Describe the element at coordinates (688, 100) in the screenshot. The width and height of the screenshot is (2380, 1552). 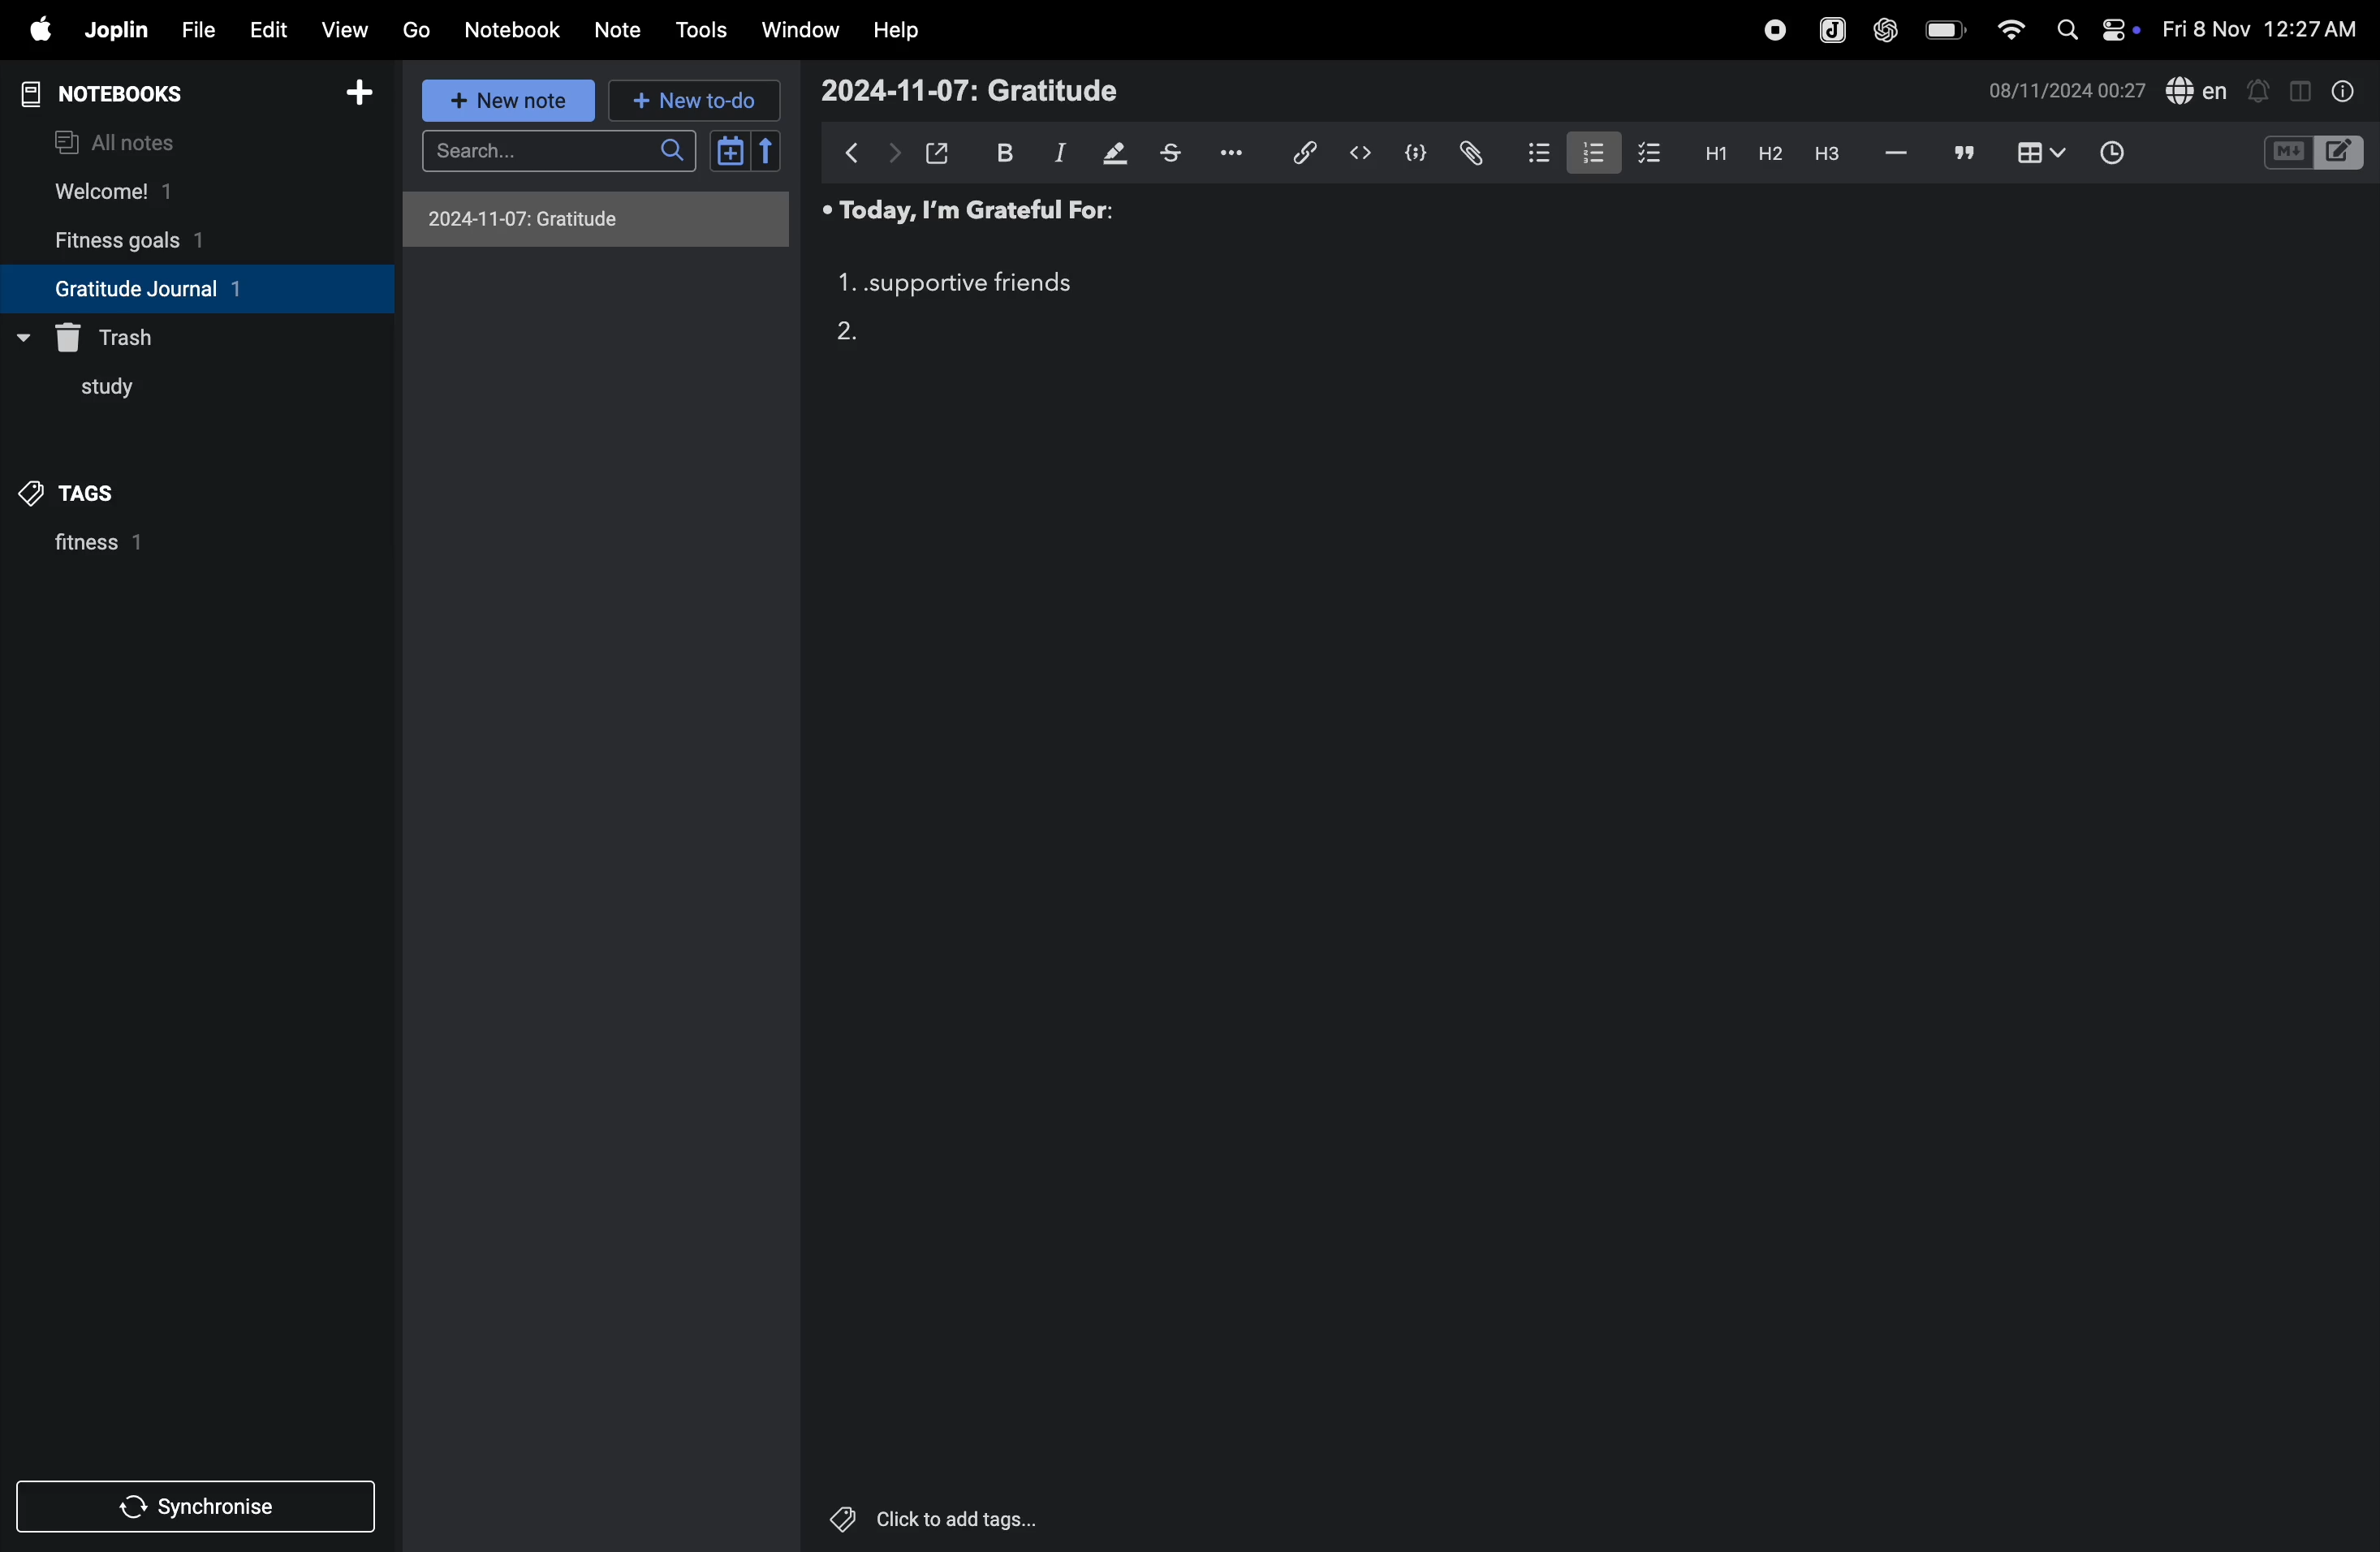
I see `new to do` at that location.